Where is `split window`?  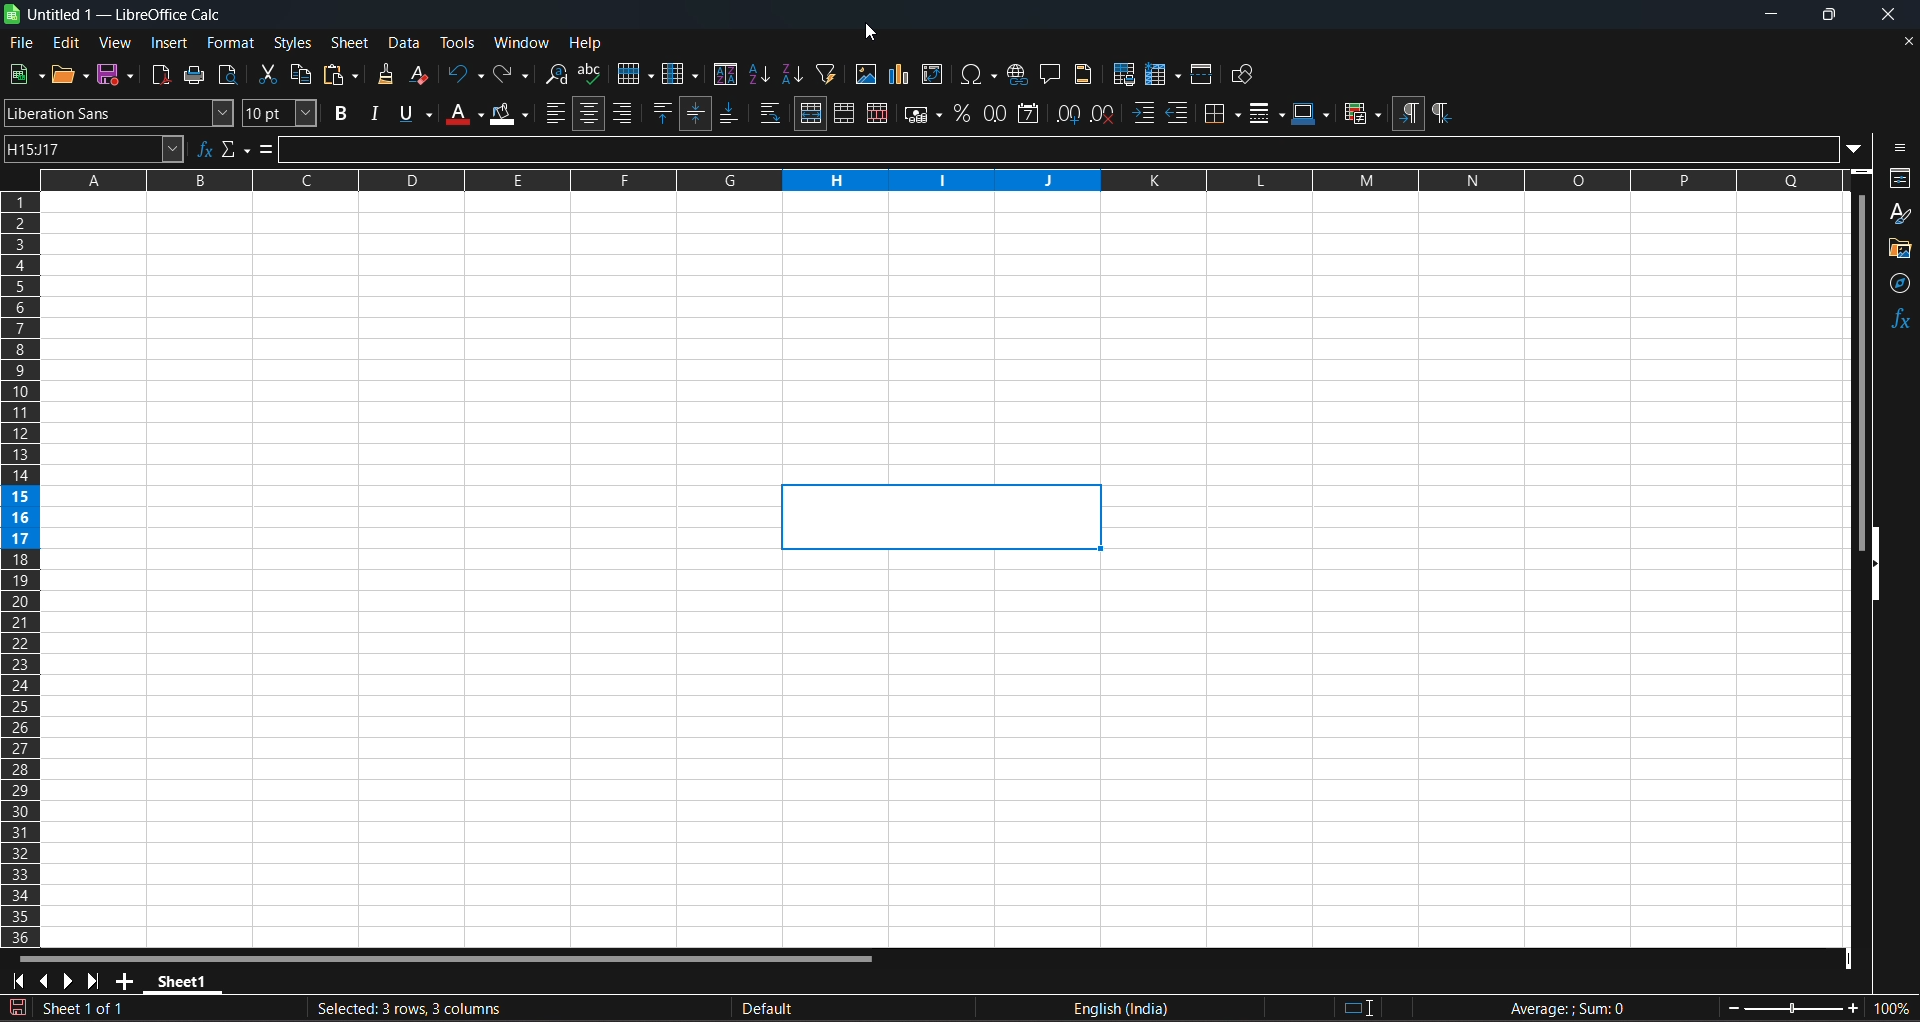
split window is located at coordinates (1201, 75).